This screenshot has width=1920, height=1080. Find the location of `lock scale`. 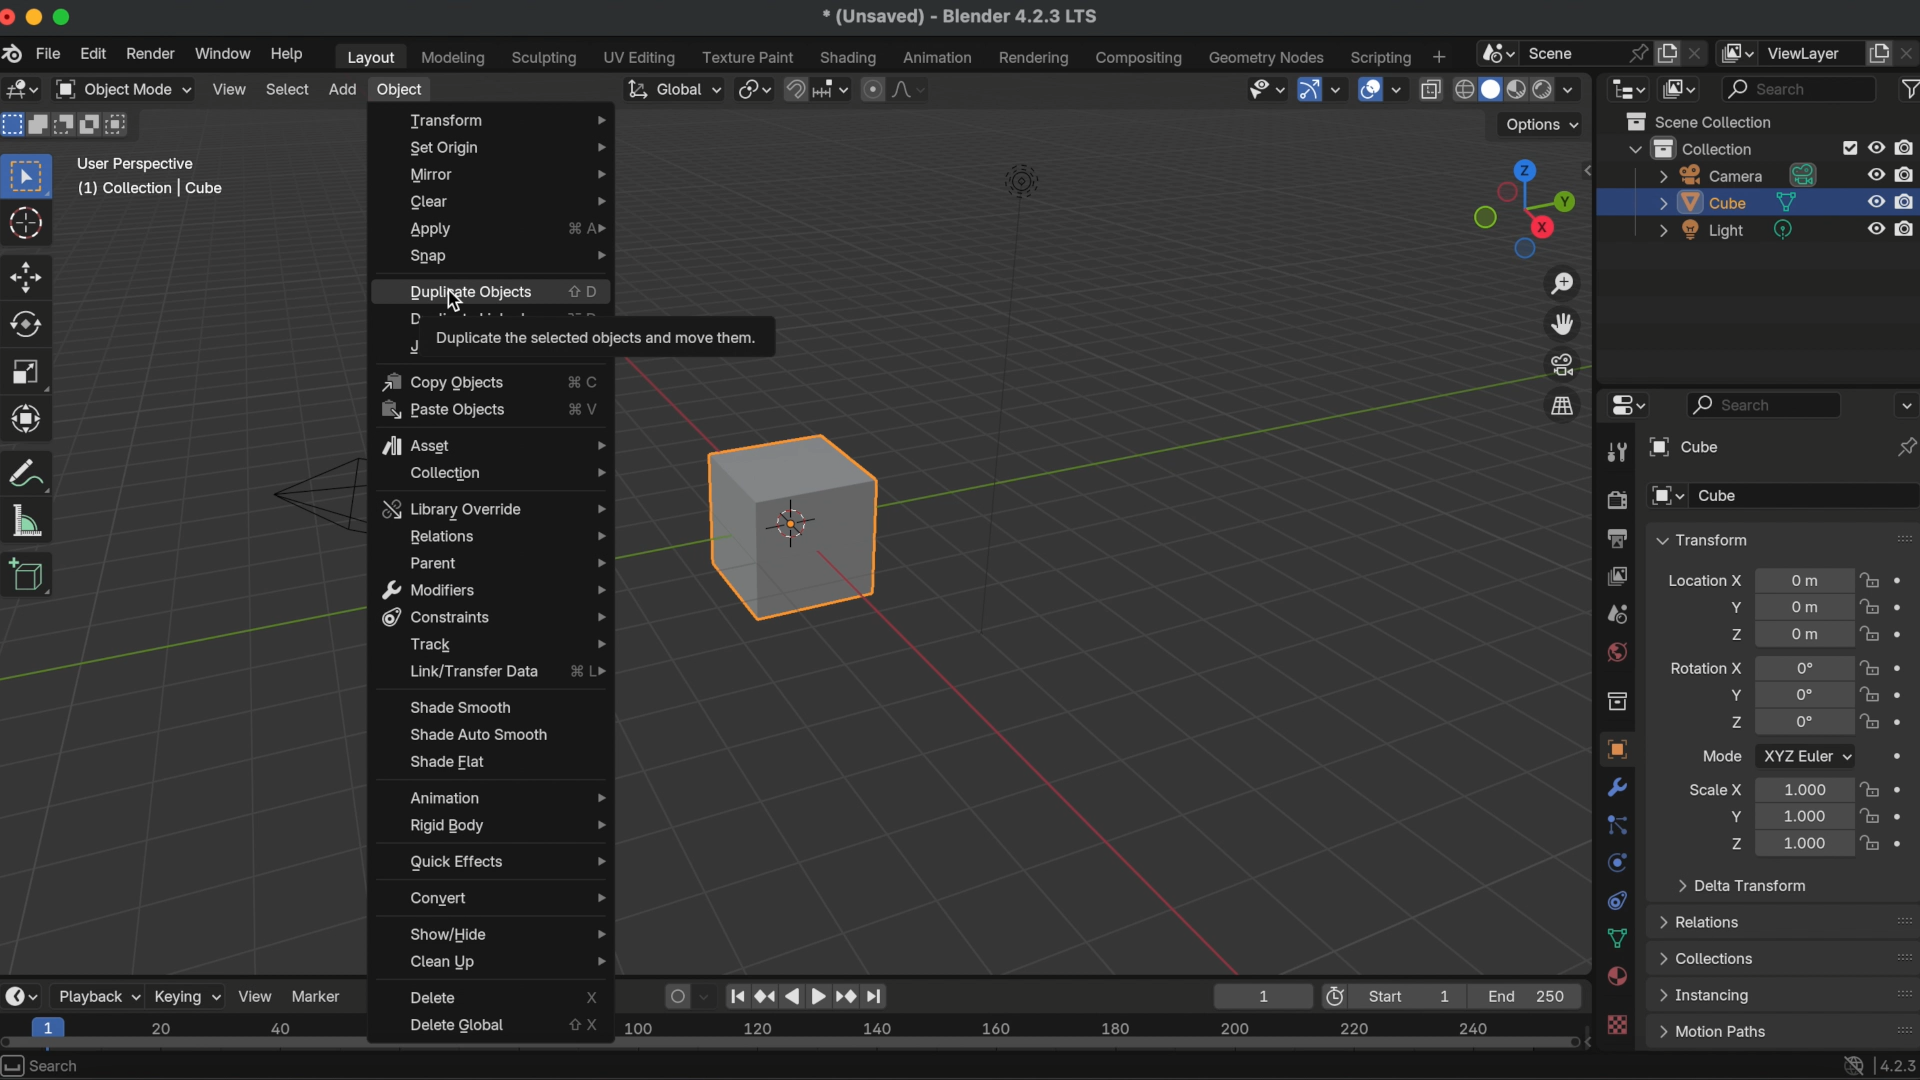

lock scale is located at coordinates (1868, 789).